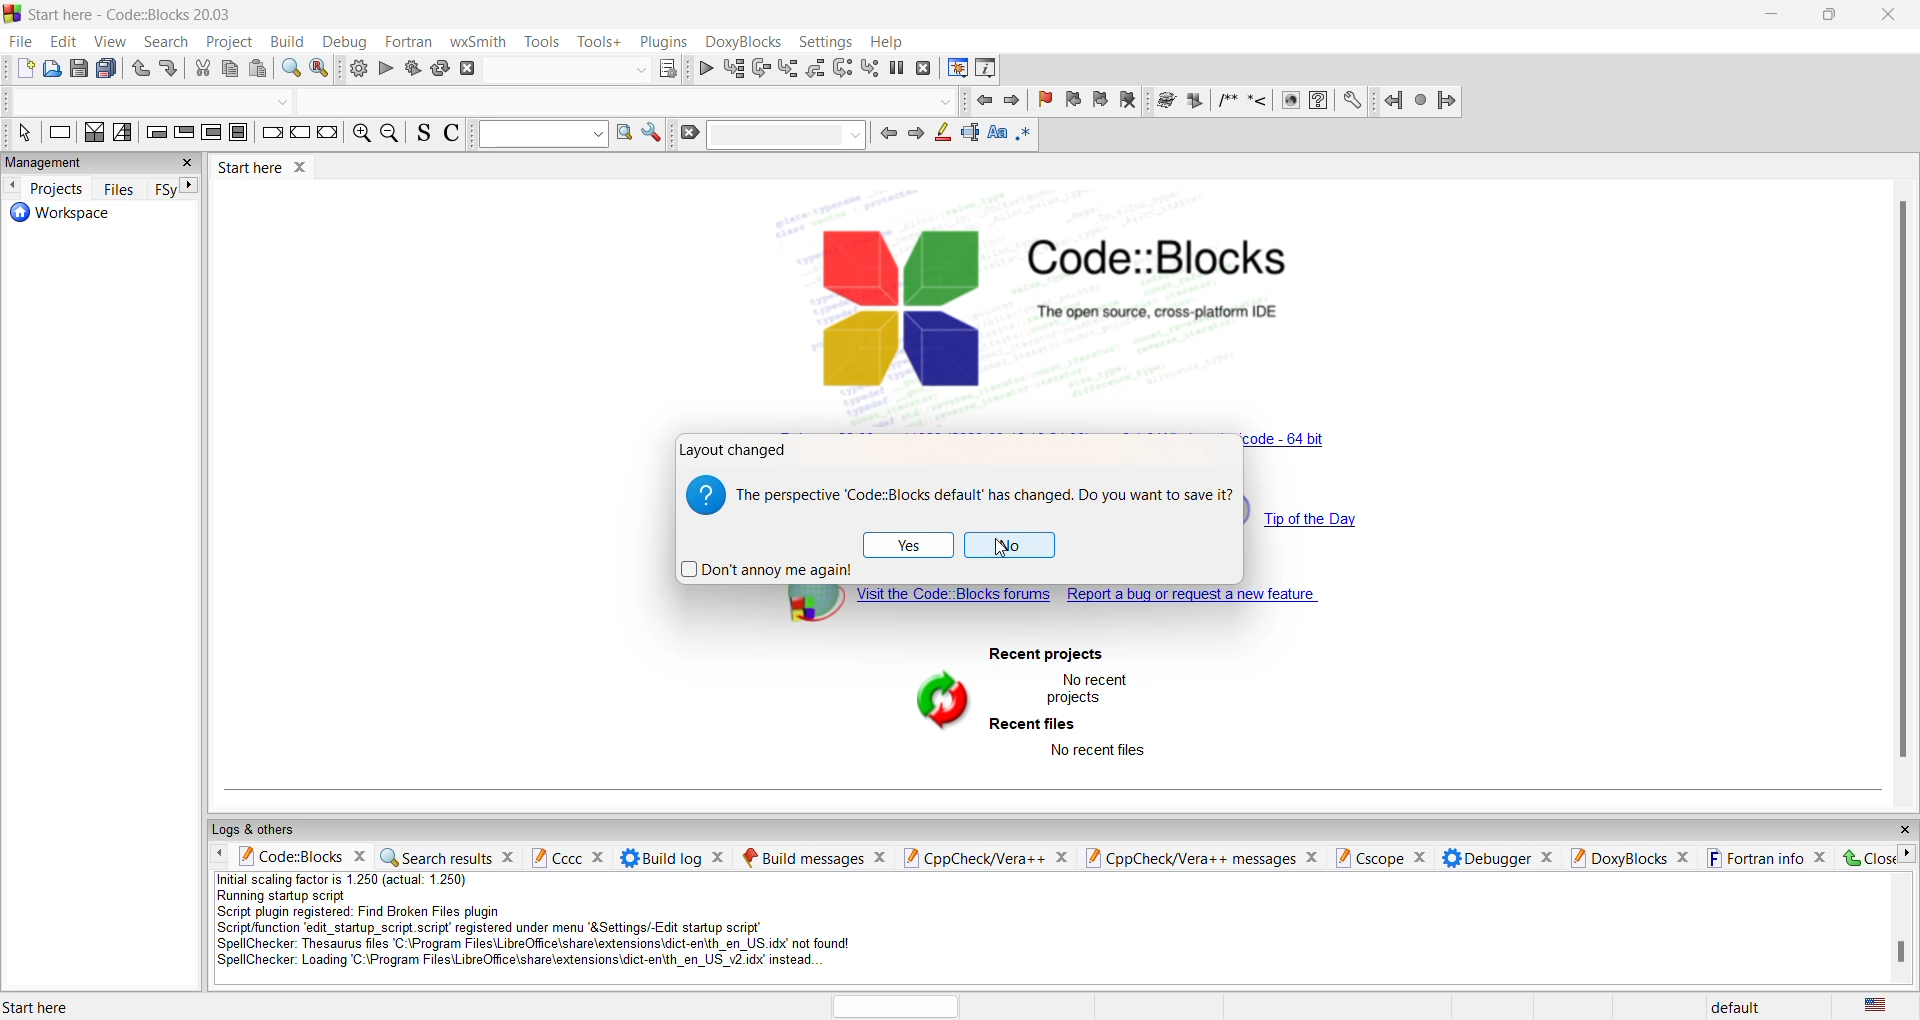  I want to click on close, so click(1422, 857).